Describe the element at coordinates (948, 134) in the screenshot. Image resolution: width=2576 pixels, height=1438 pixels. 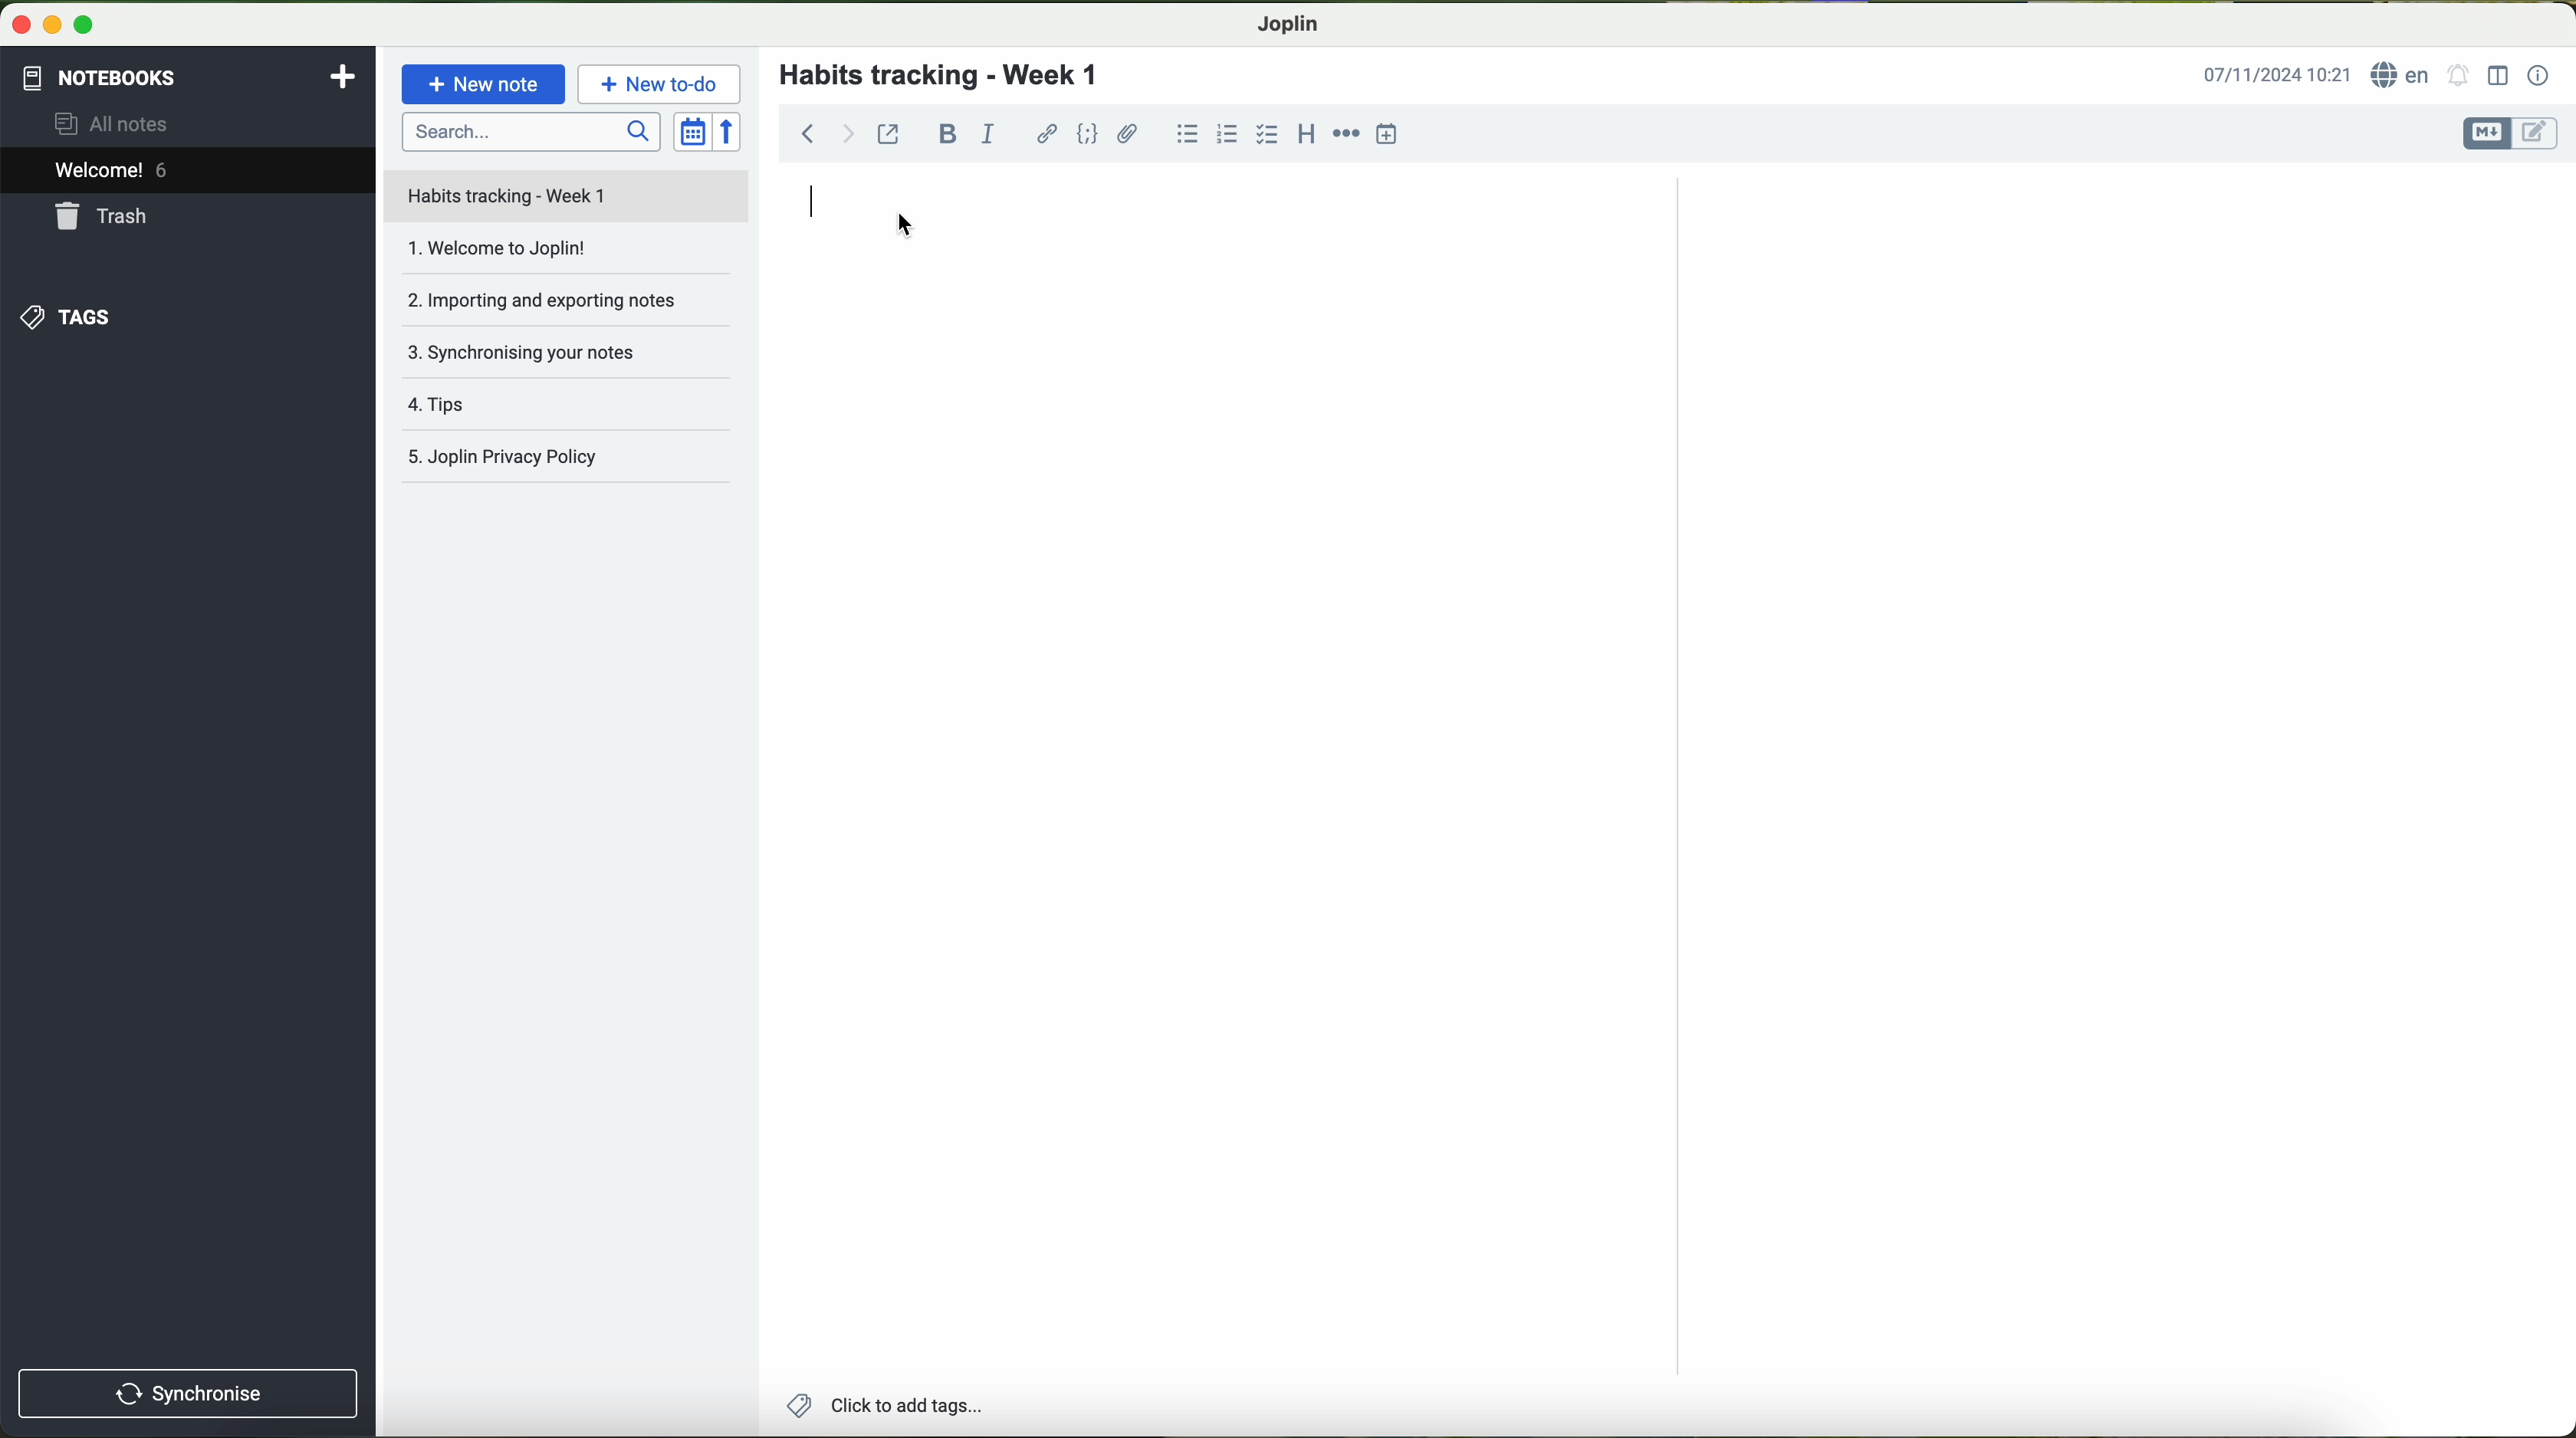
I see `bold` at that location.